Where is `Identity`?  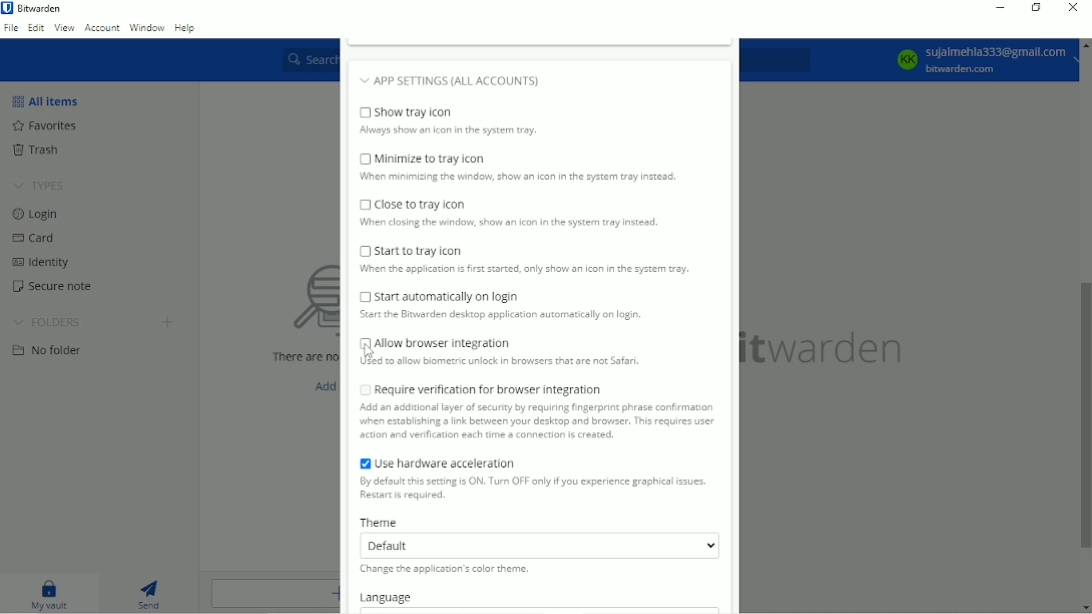
Identity is located at coordinates (38, 262).